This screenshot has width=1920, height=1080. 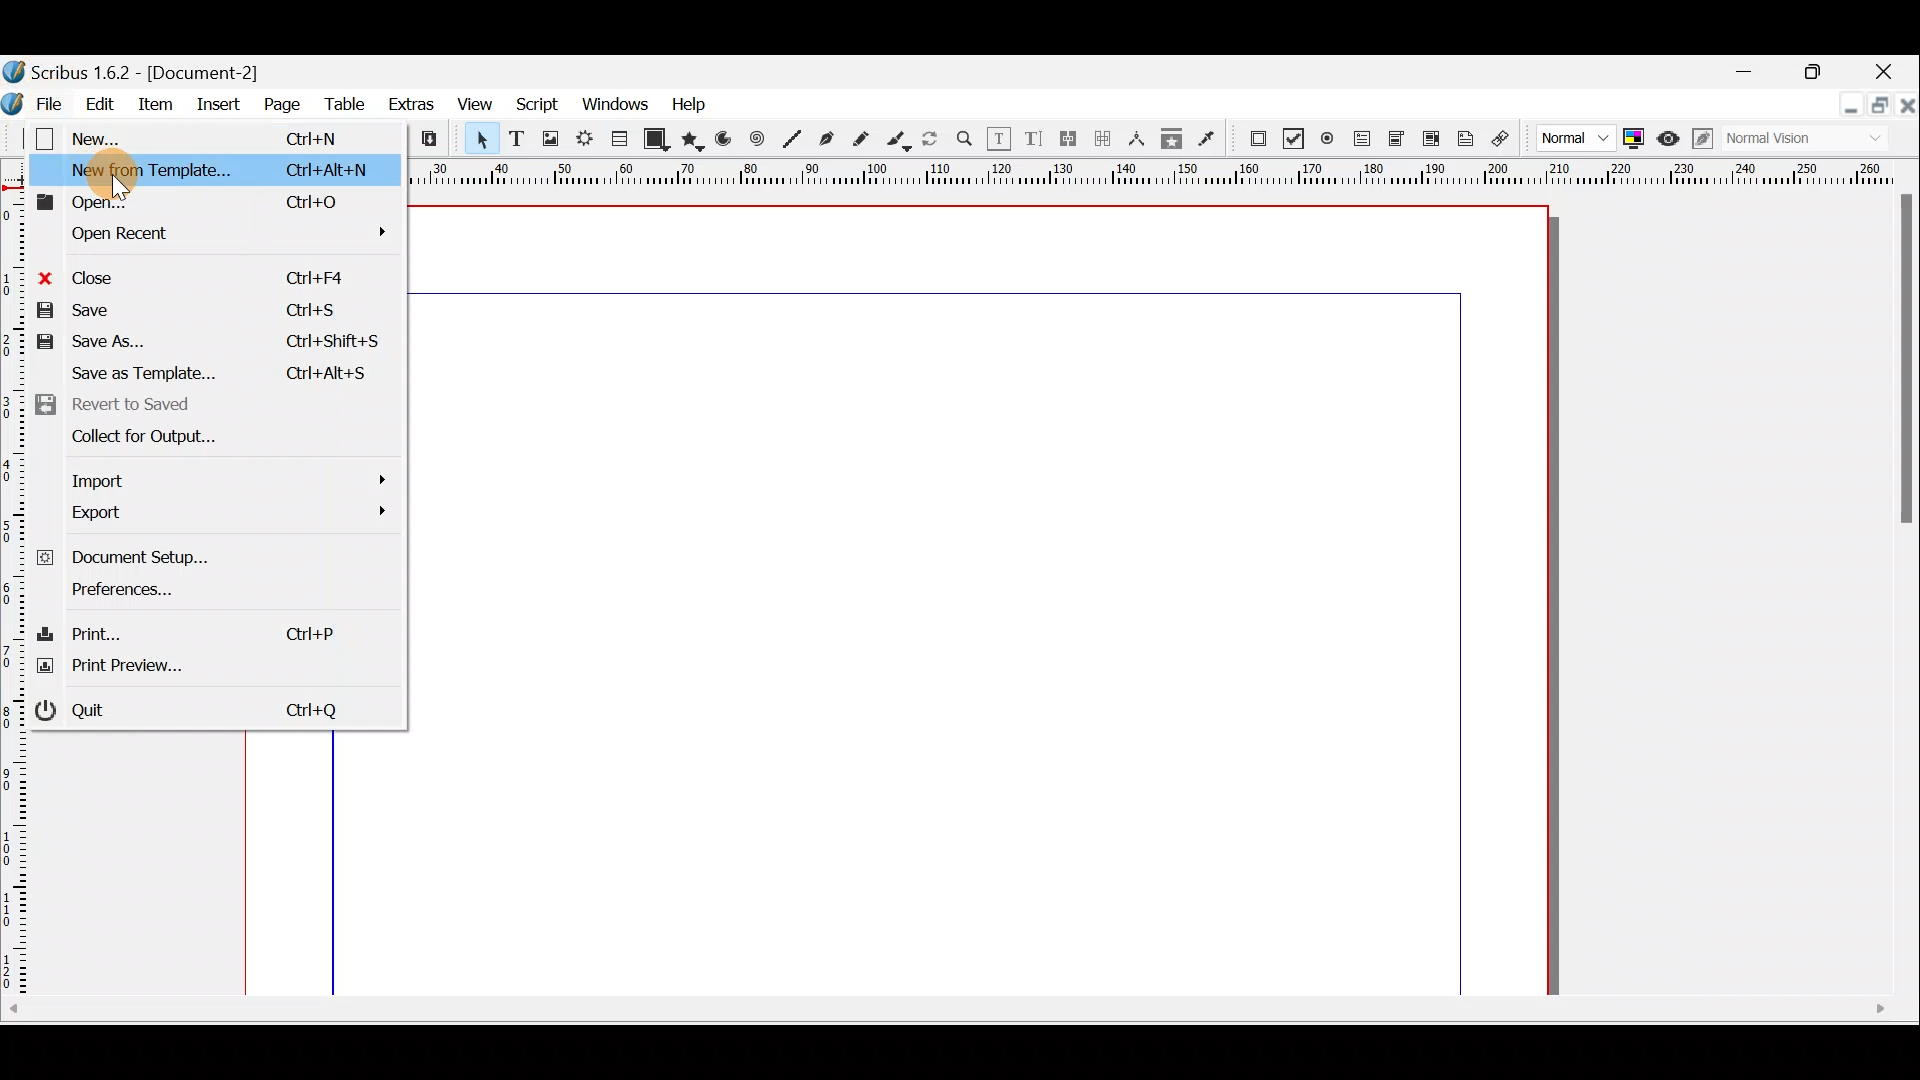 I want to click on Canvas, so click(x=995, y=599).